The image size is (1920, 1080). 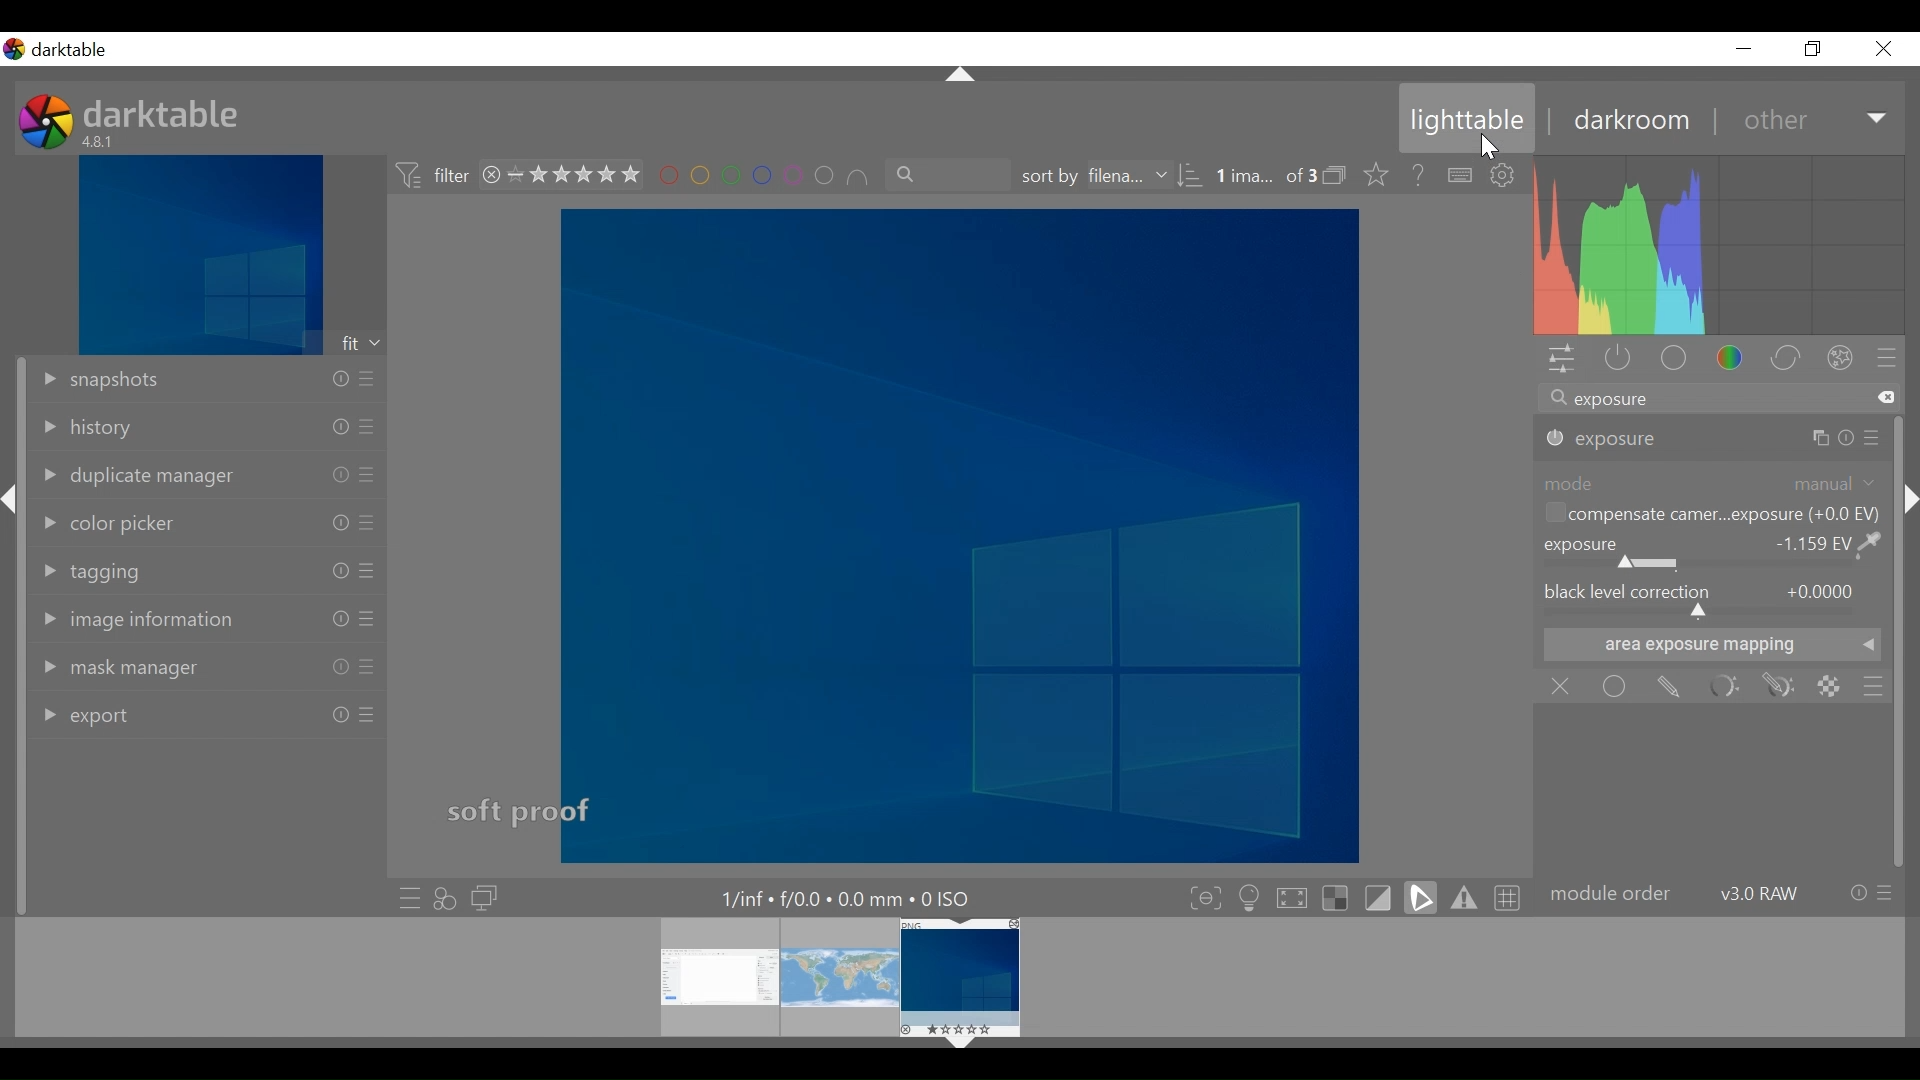 What do you see at coordinates (98, 381) in the screenshot?
I see `snapshot` at bounding box center [98, 381].